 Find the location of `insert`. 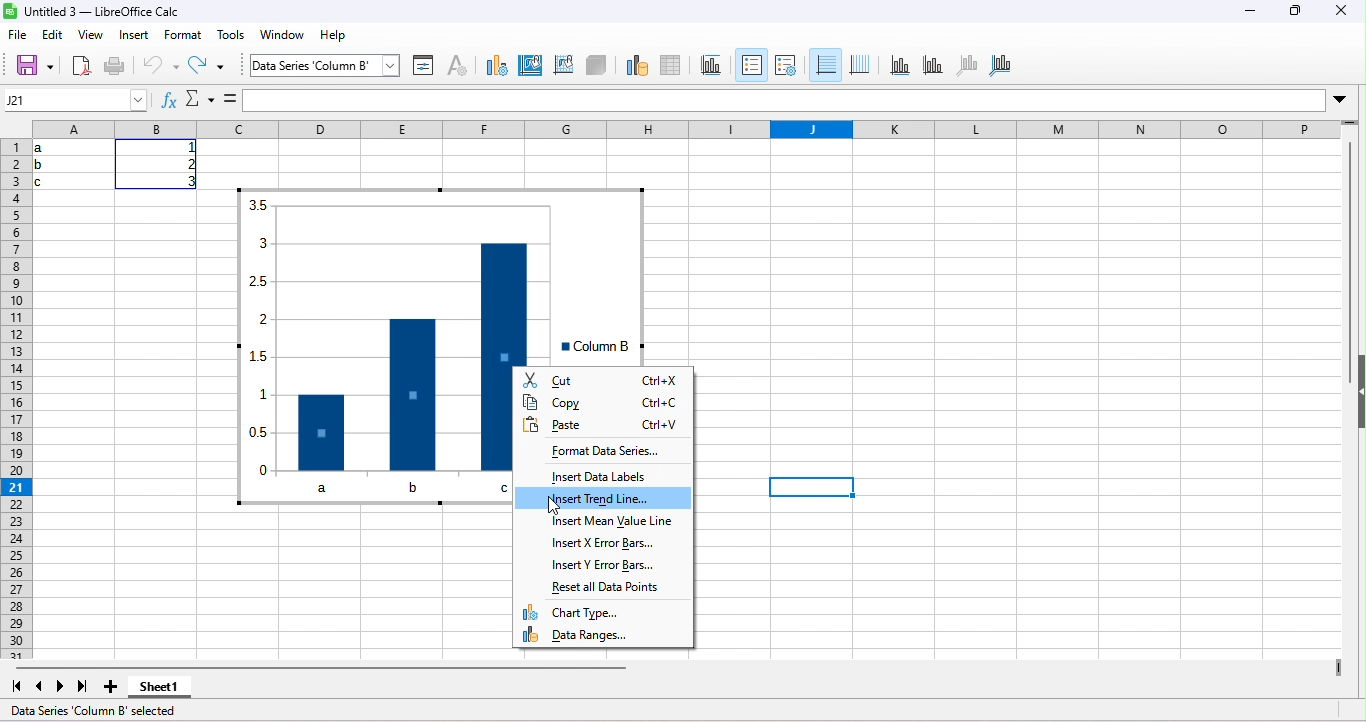

insert is located at coordinates (135, 37).